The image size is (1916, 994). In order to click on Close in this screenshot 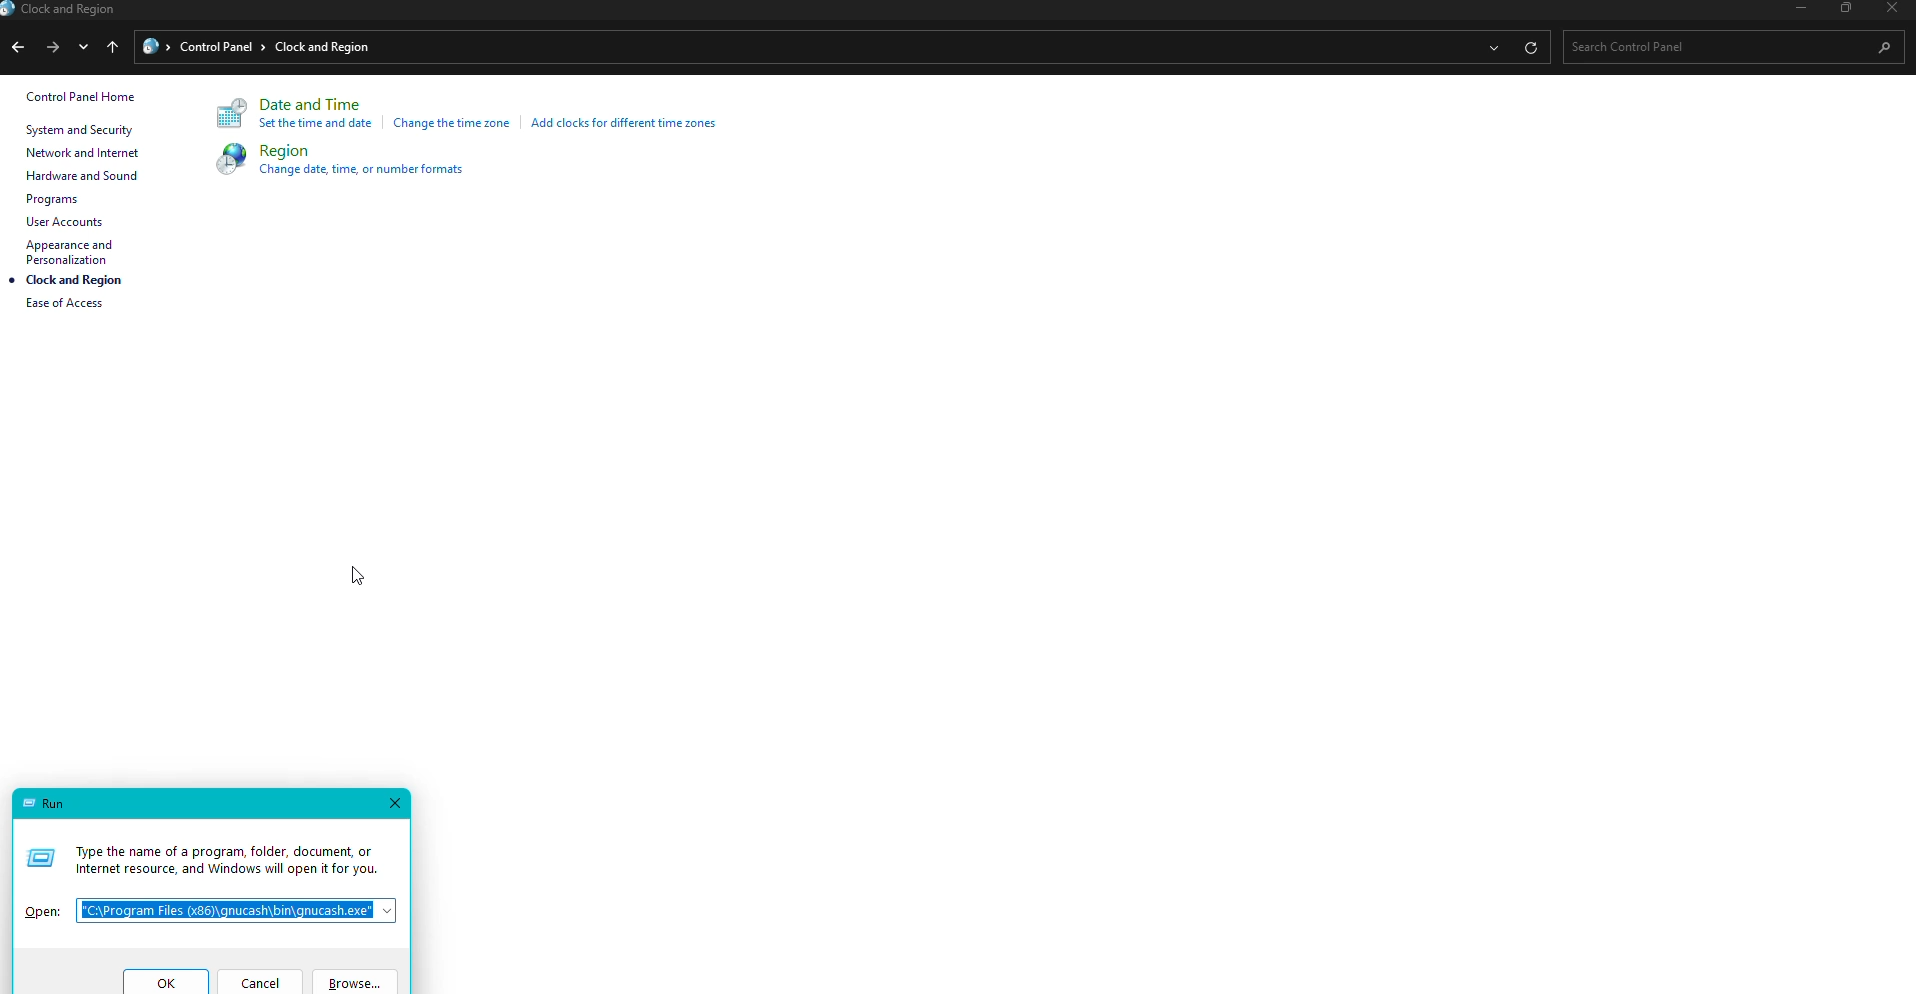, I will do `click(399, 802)`.